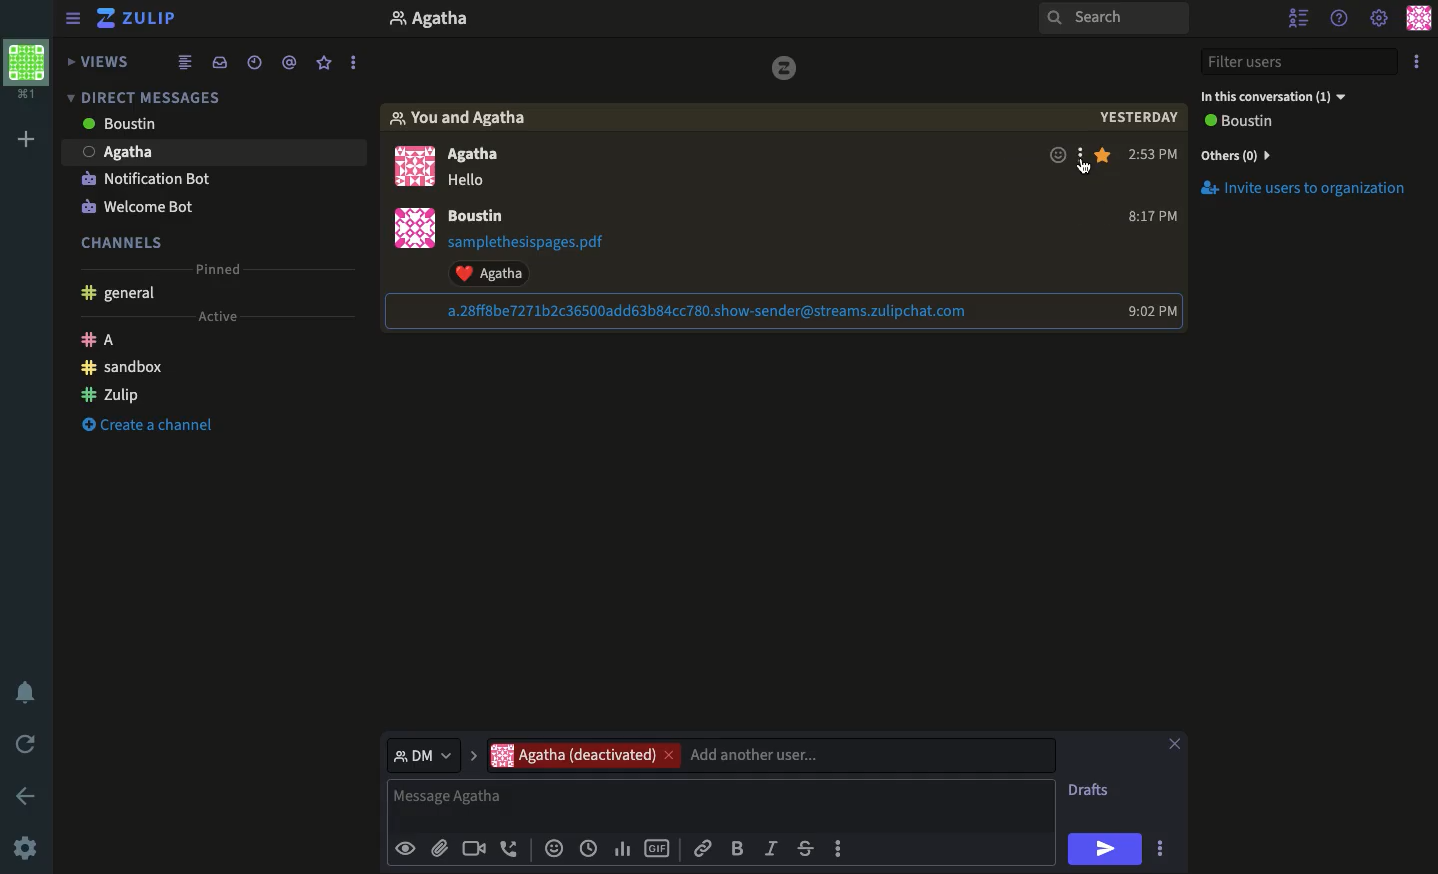 The height and width of the screenshot is (874, 1438). I want to click on Active, so click(215, 317).